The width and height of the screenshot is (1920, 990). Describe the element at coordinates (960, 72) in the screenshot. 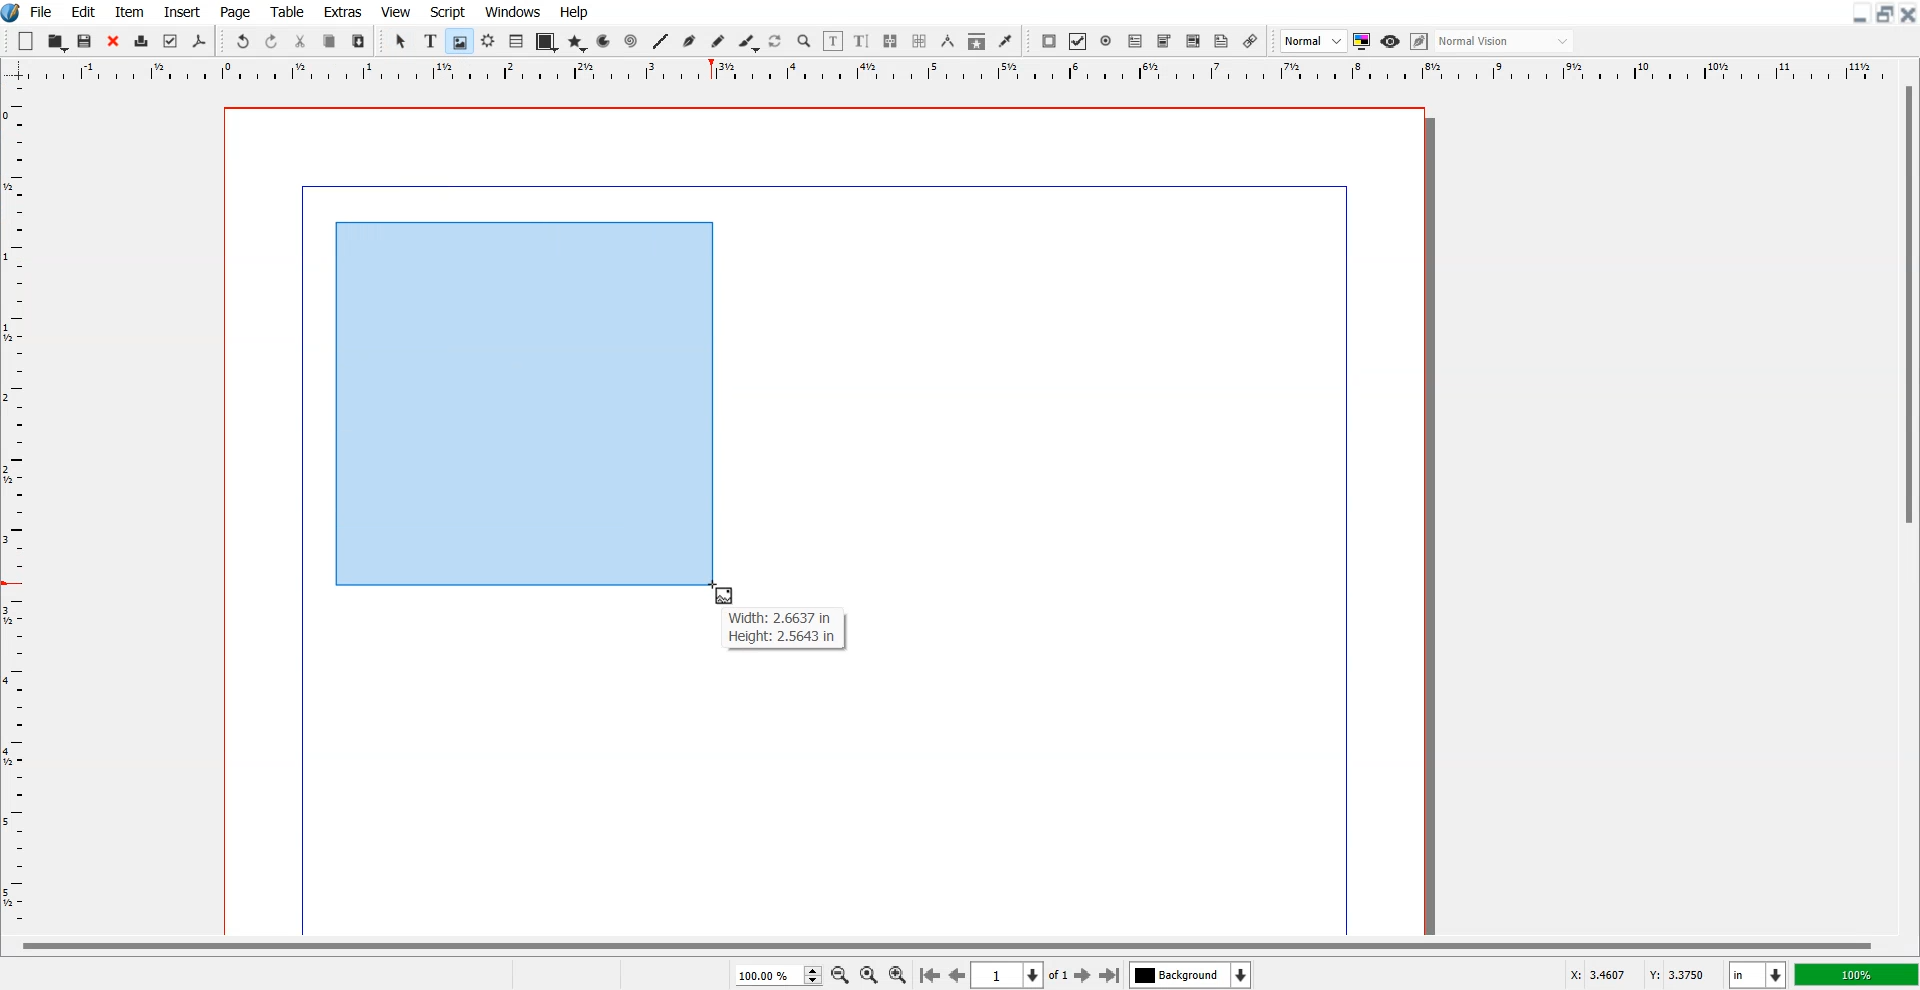

I see `Vertical Scale` at that location.